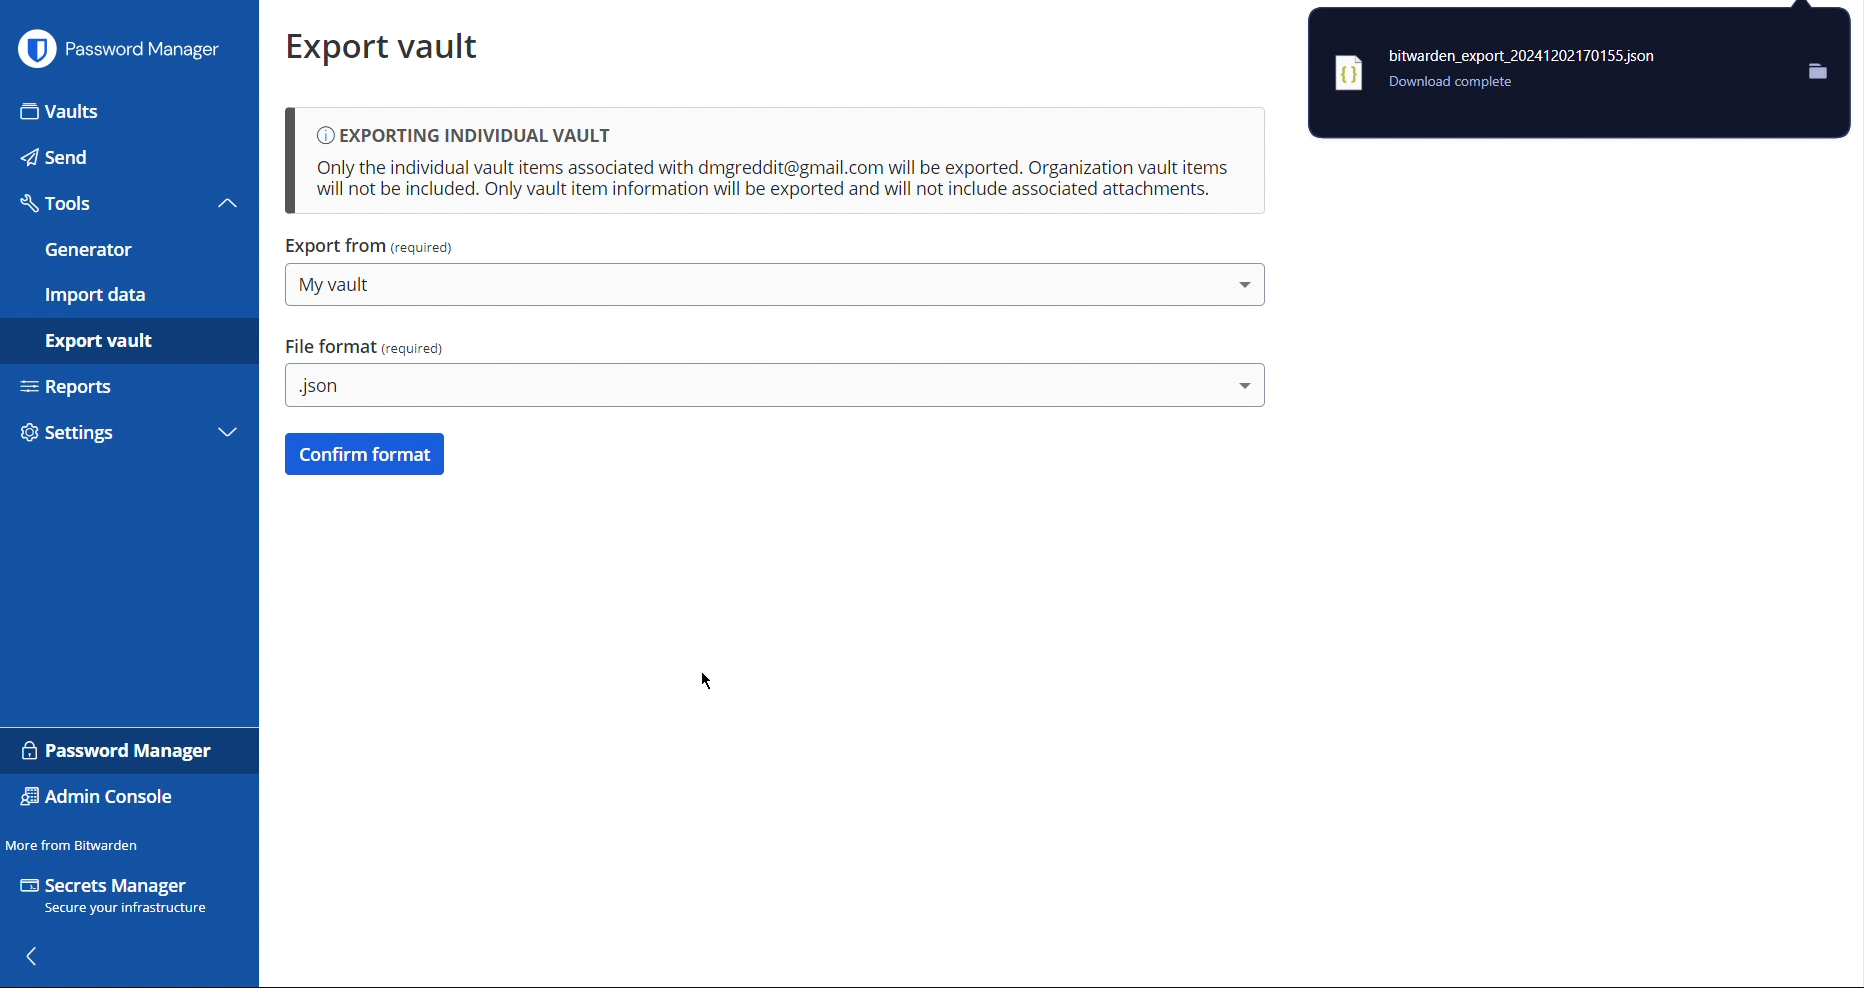 This screenshot has width=1864, height=988. I want to click on Admin Console, so click(105, 798).